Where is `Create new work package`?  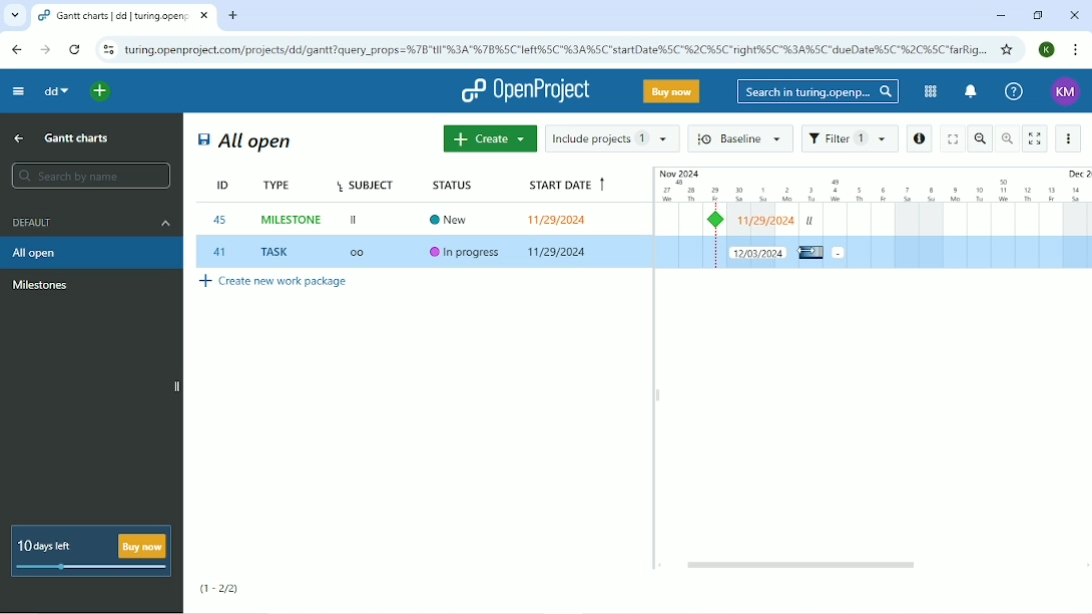 Create new work package is located at coordinates (274, 284).